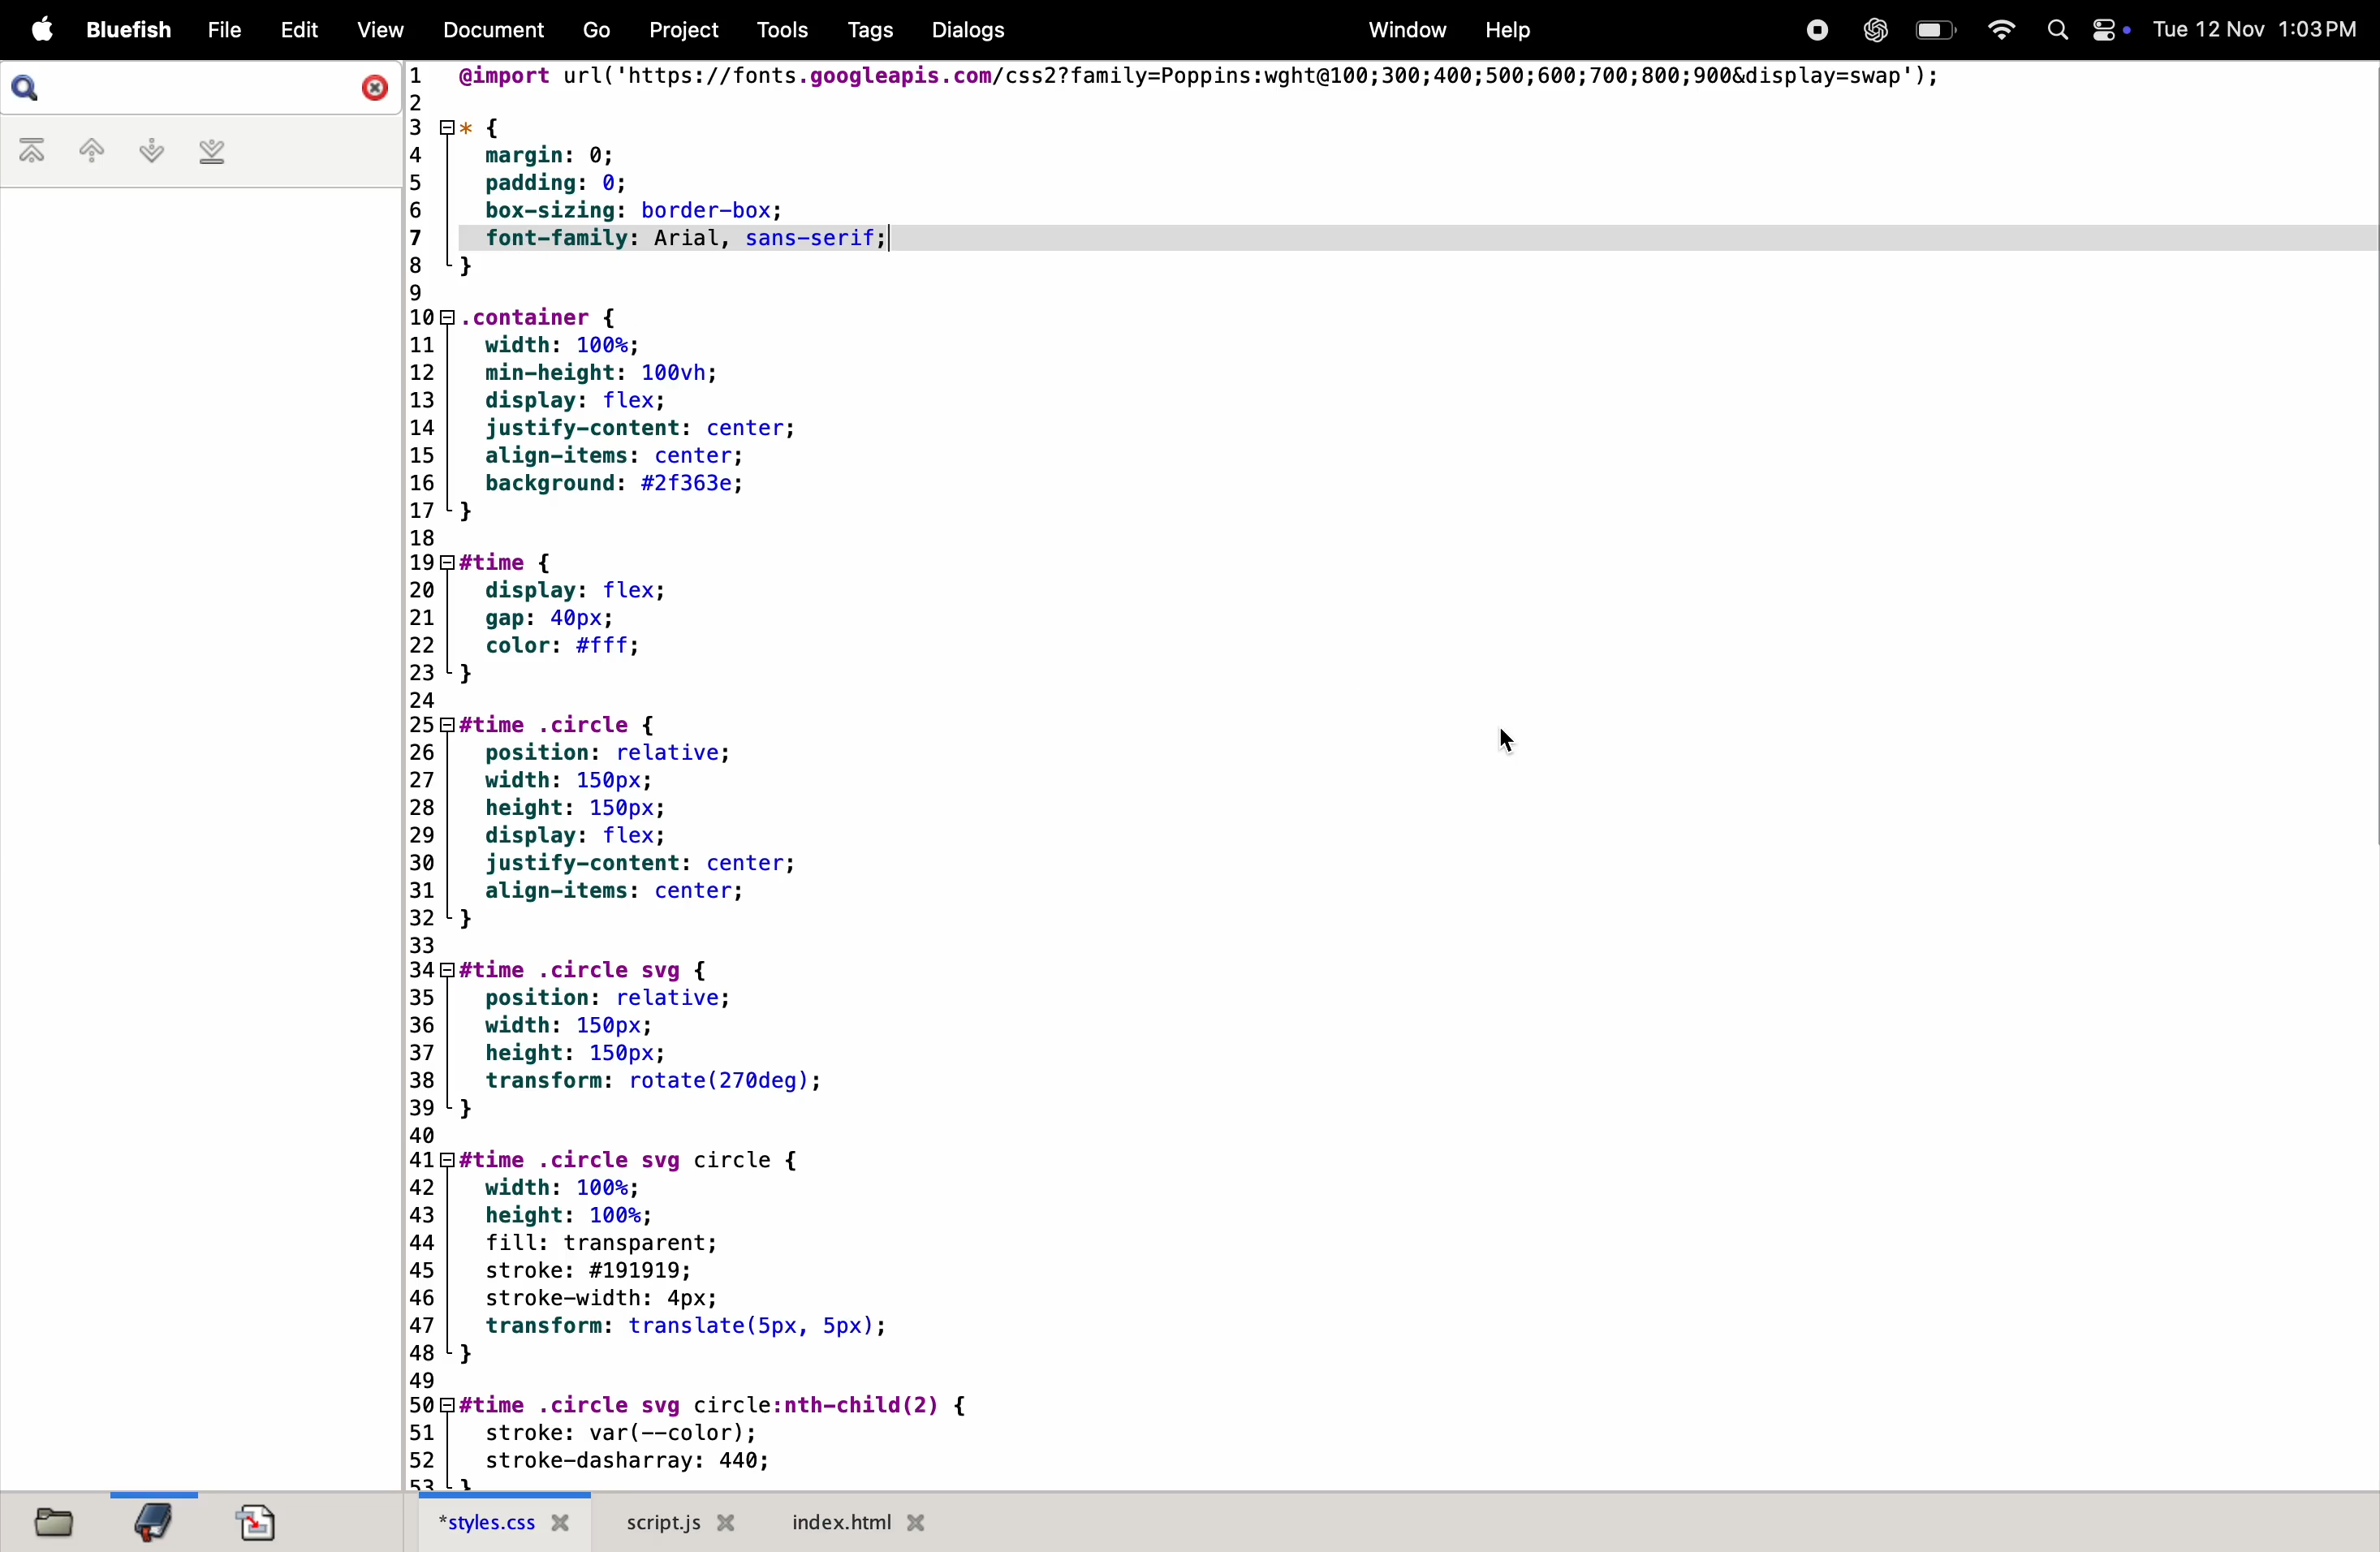  What do you see at coordinates (1809, 30) in the screenshot?
I see `recorder` at bounding box center [1809, 30].